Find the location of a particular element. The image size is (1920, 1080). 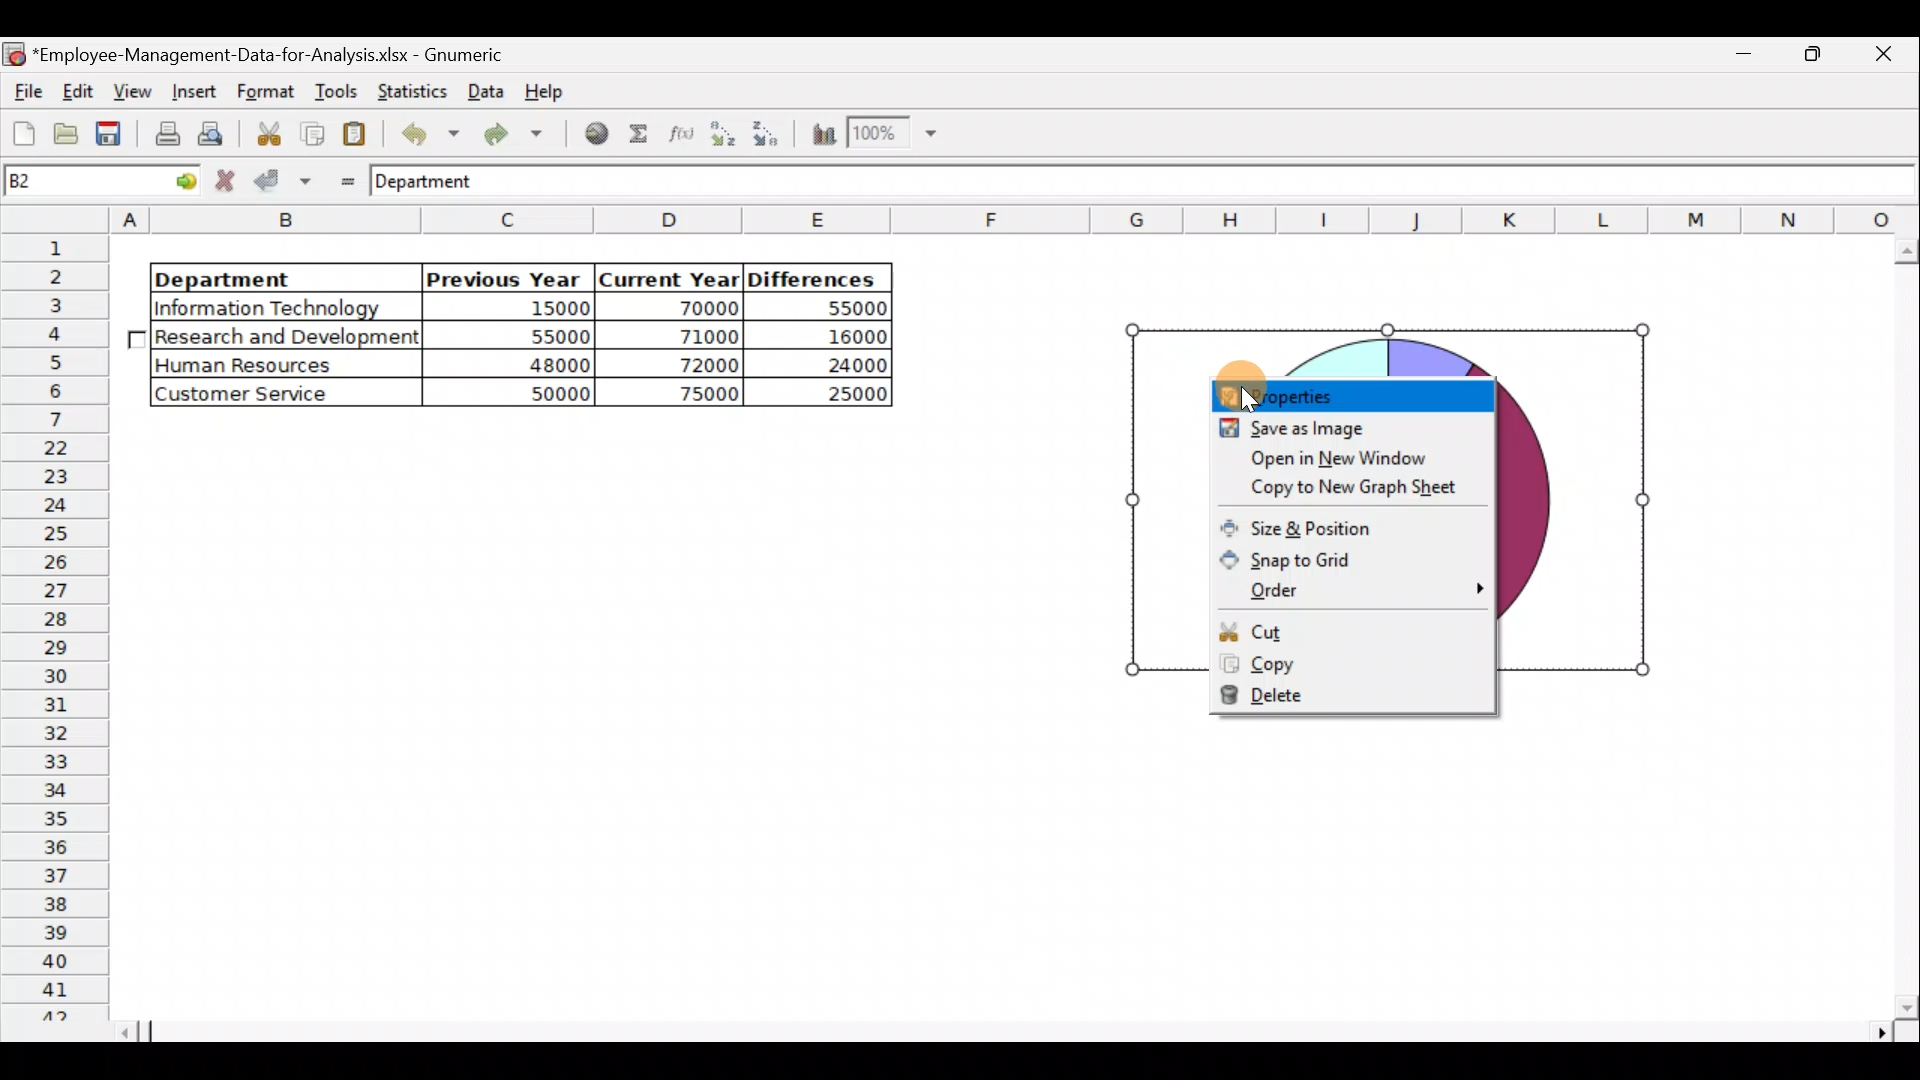

Sum into the current cell is located at coordinates (640, 132).